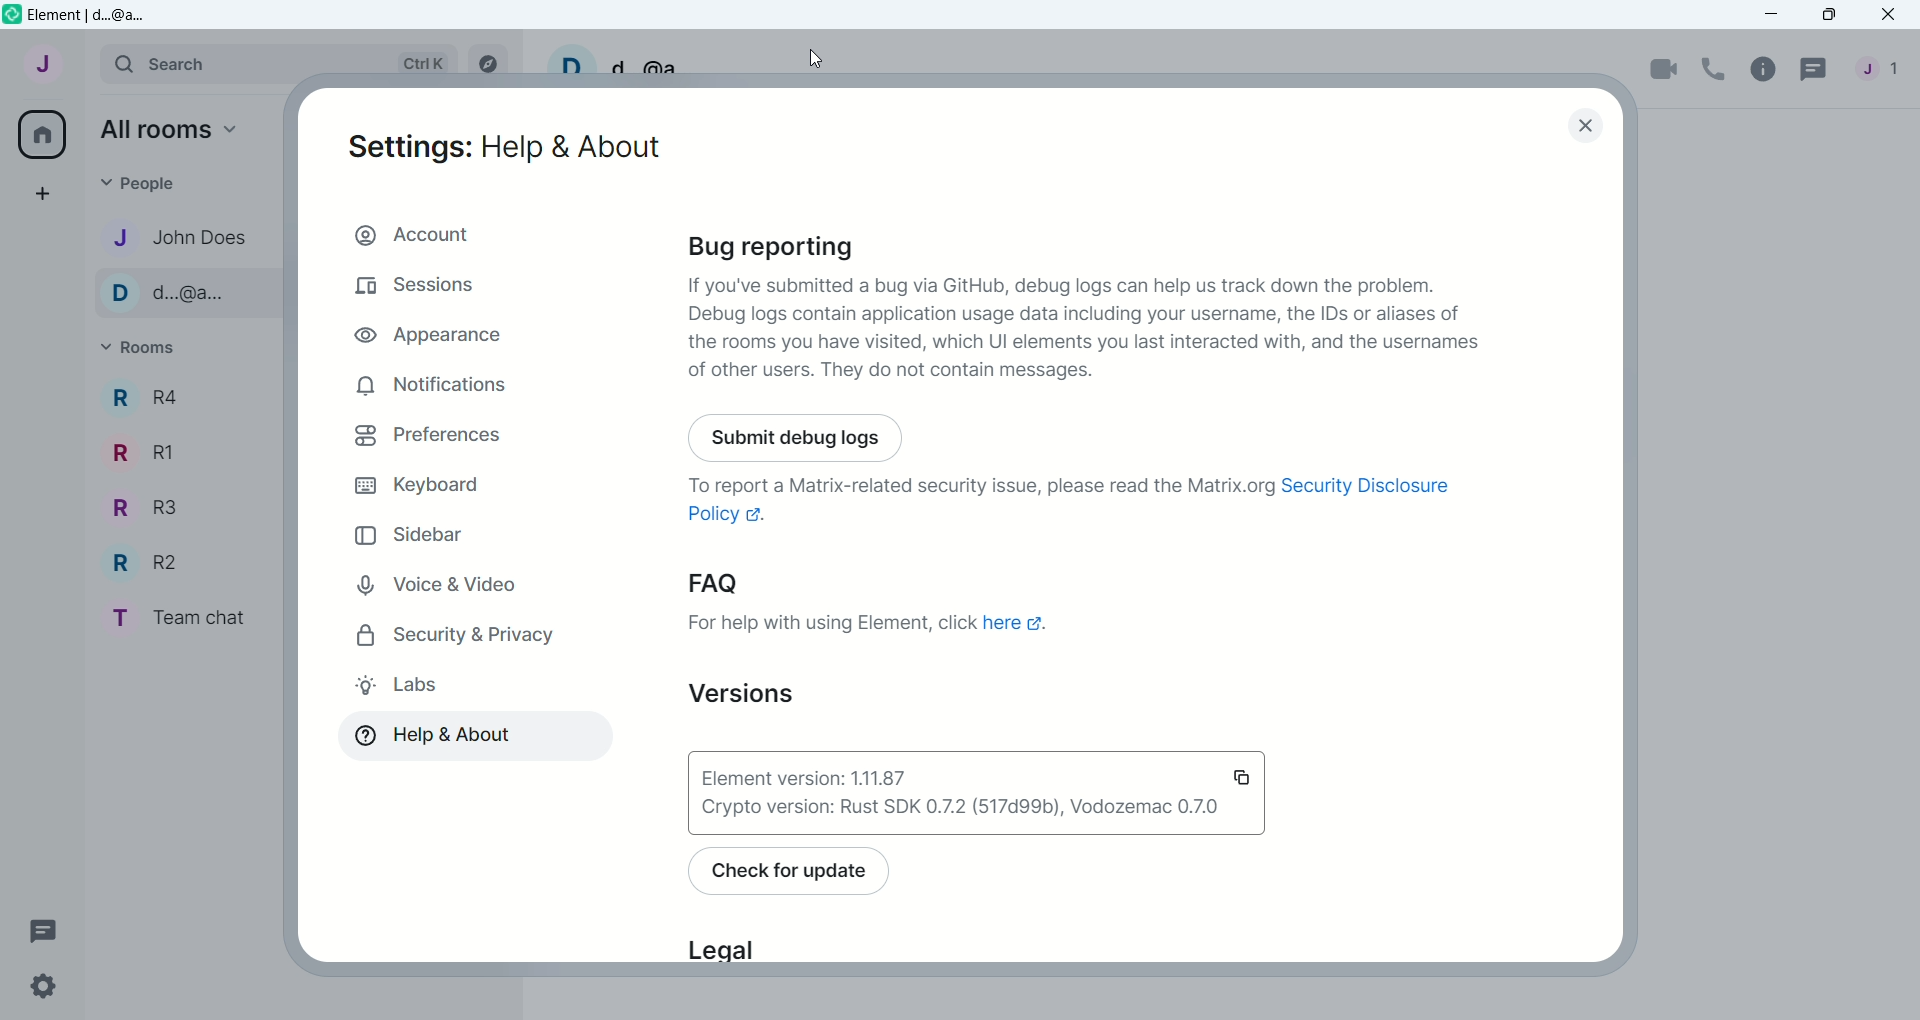 The height and width of the screenshot is (1020, 1920). What do you see at coordinates (39, 68) in the screenshot?
I see `User options` at bounding box center [39, 68].